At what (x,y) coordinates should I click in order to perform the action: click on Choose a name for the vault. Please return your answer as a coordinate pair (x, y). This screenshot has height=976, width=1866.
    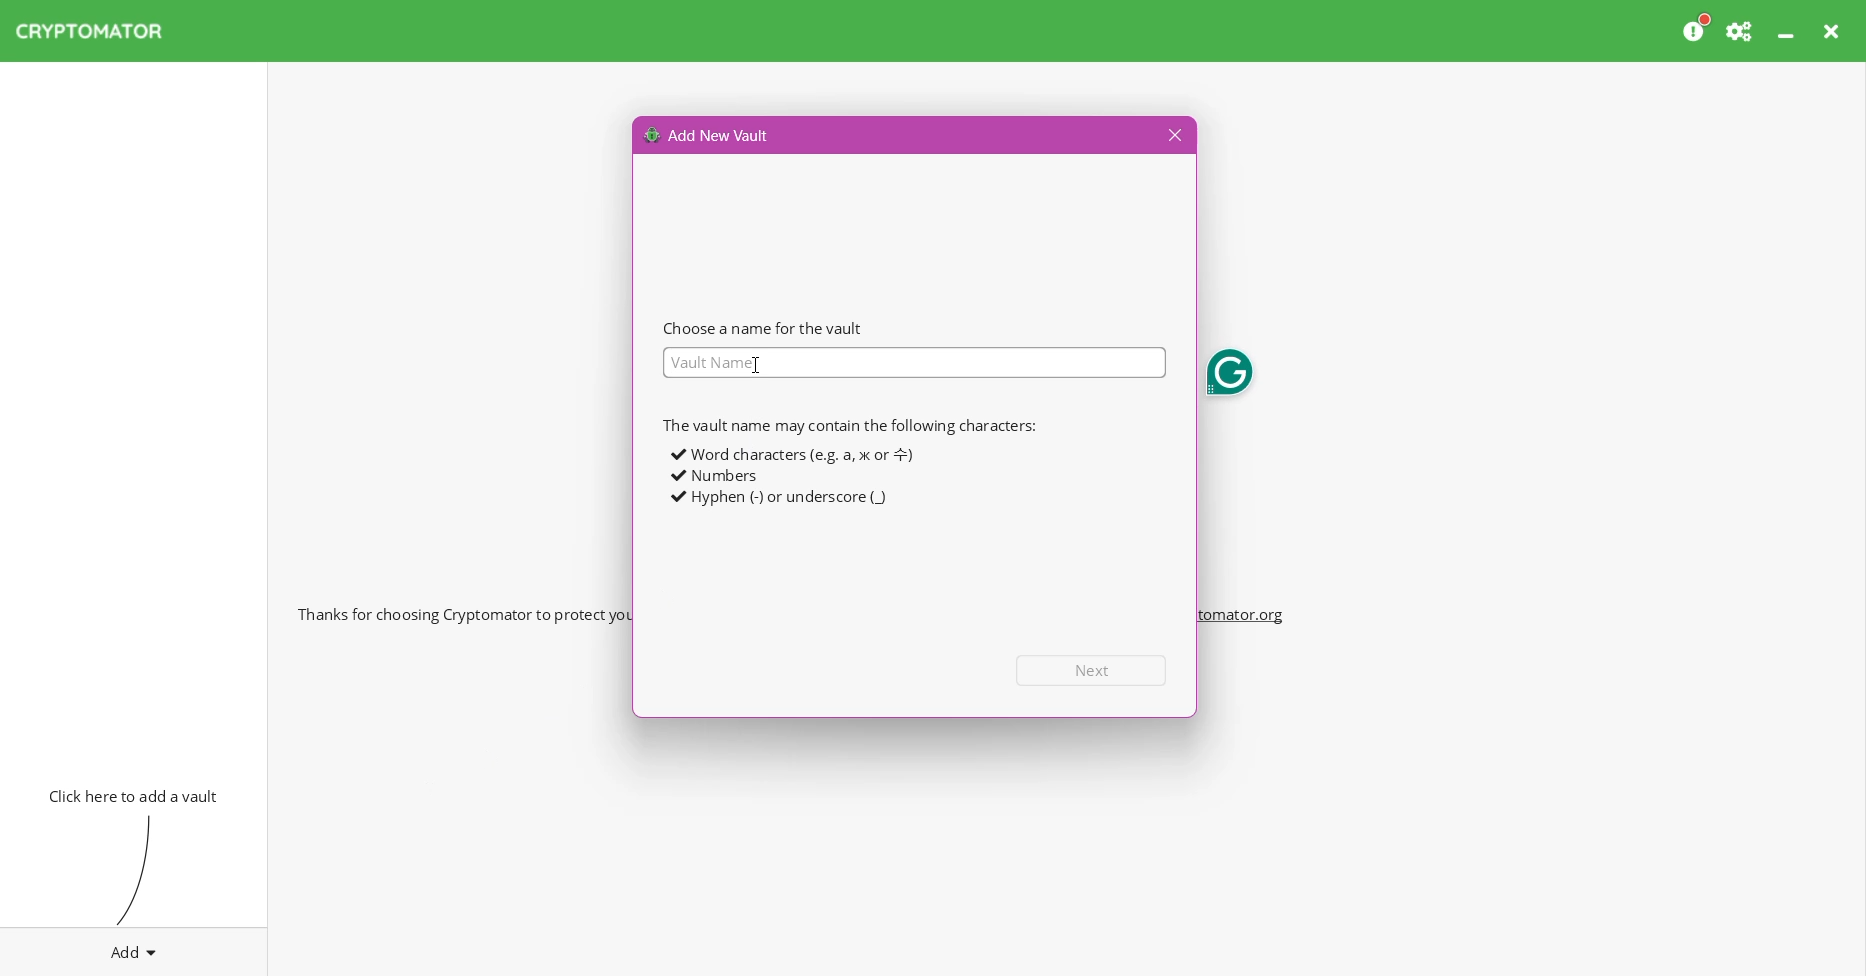
    Looking at the image, I should click on (763, 328).